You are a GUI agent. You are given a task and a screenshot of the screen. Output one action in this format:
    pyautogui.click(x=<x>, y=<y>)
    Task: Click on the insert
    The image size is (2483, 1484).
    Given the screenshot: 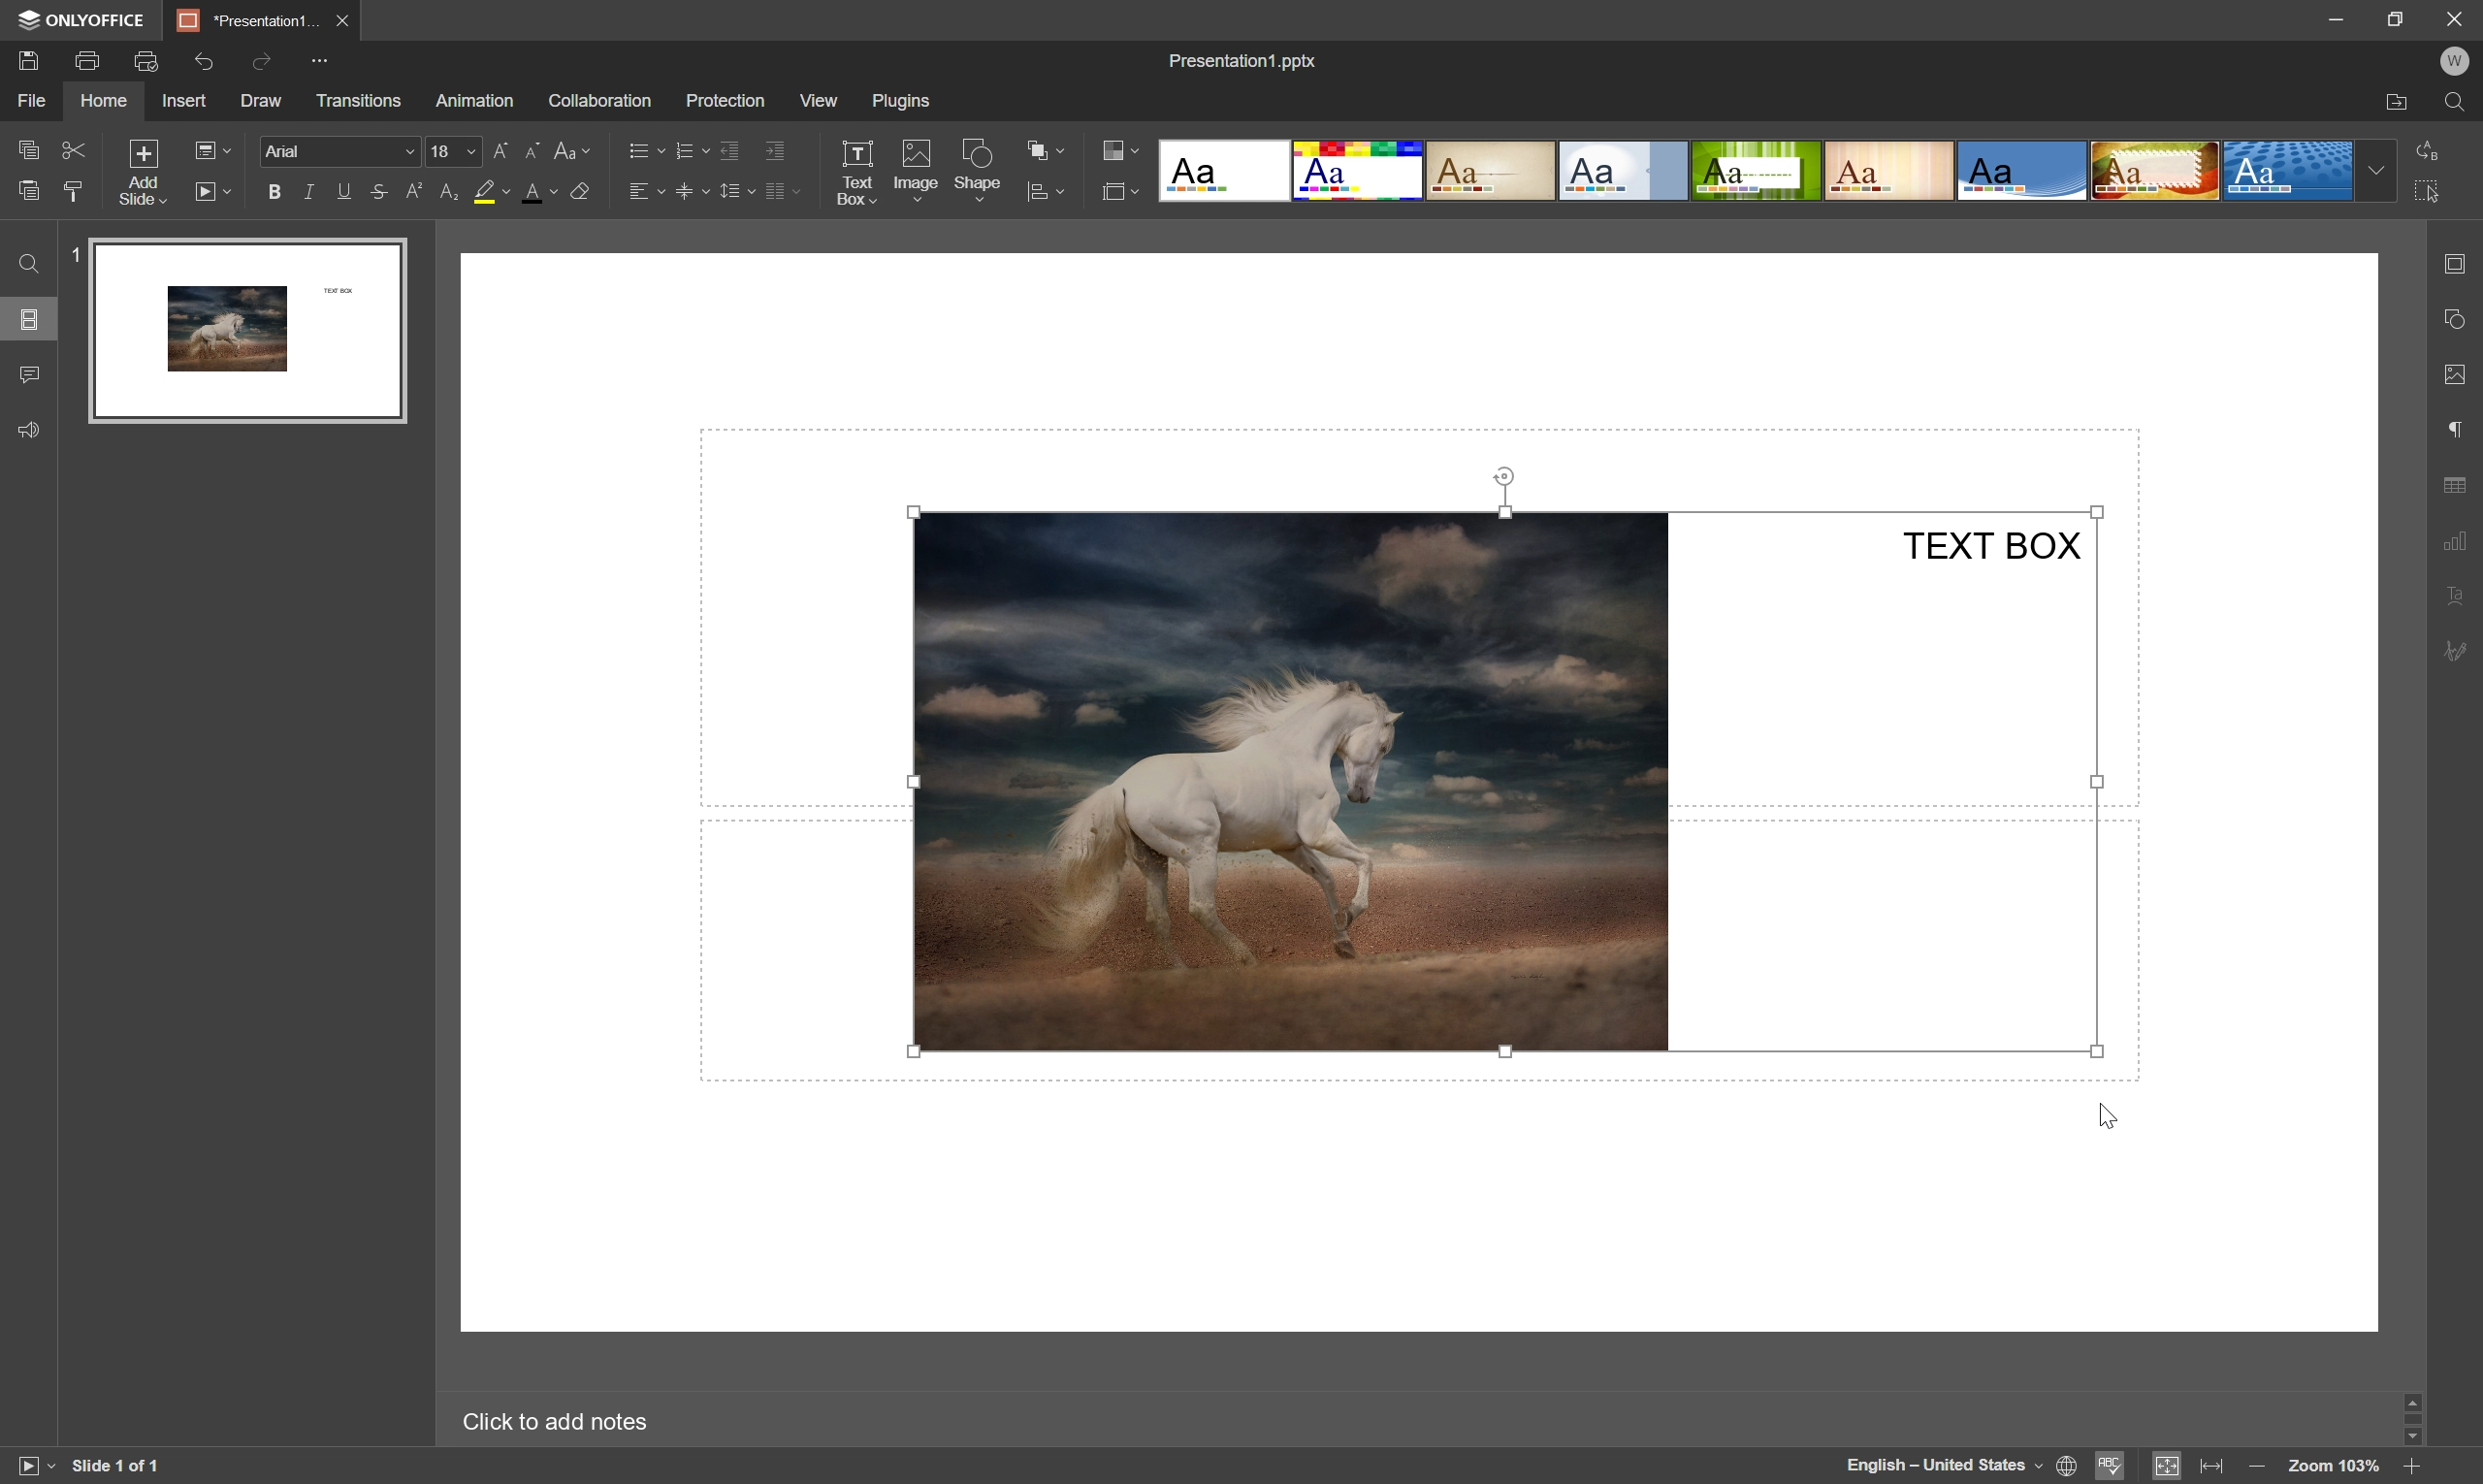 What is the action you would take?
    pyautogui.click(x=188, y=102)
    